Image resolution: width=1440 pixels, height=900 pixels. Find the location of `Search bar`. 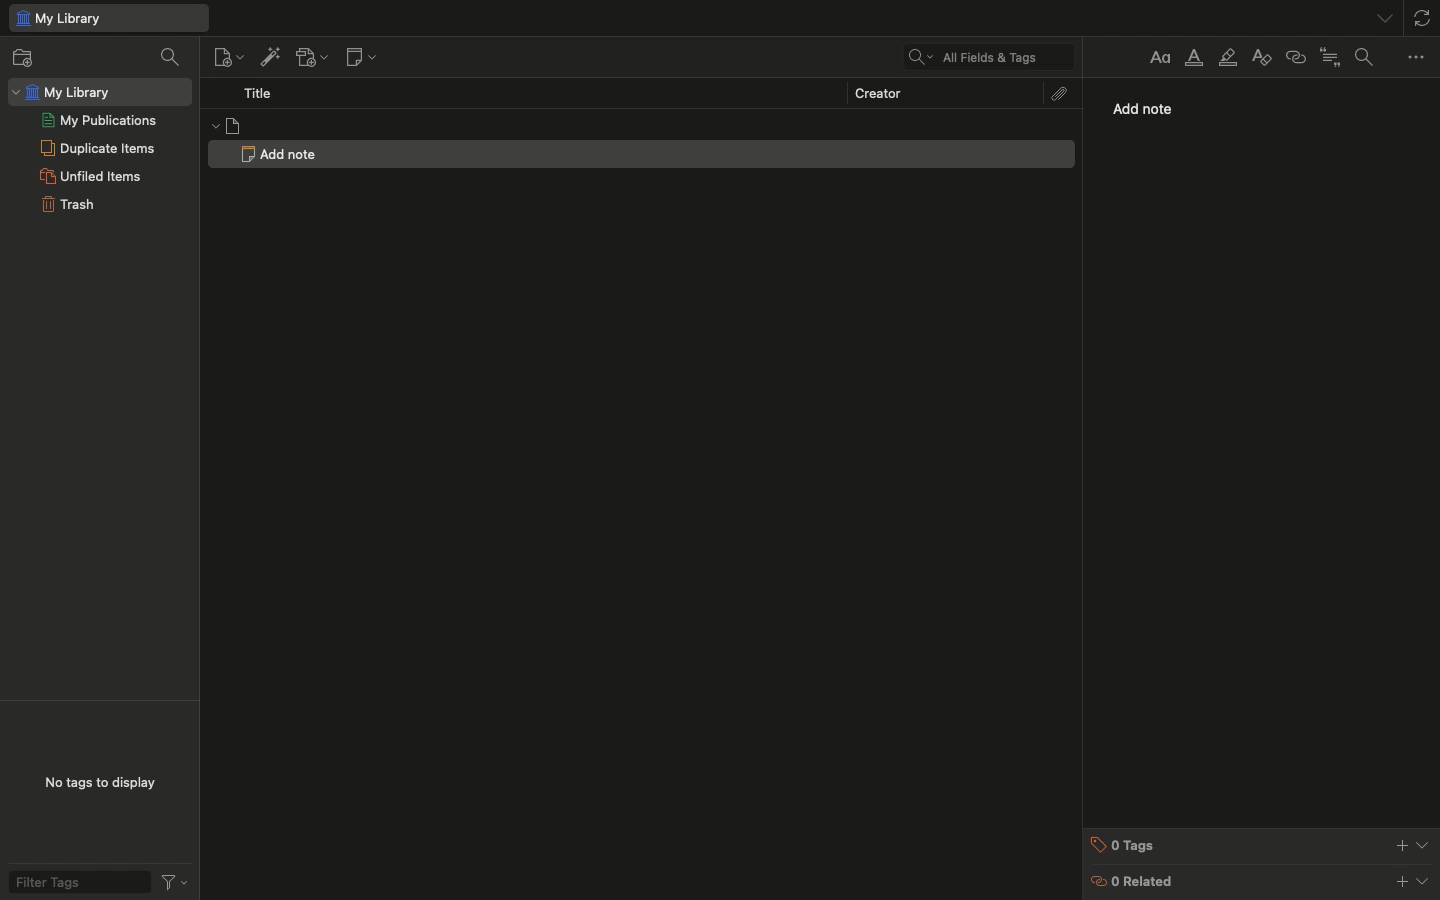

Search bar is located at coordinates (982, 56).